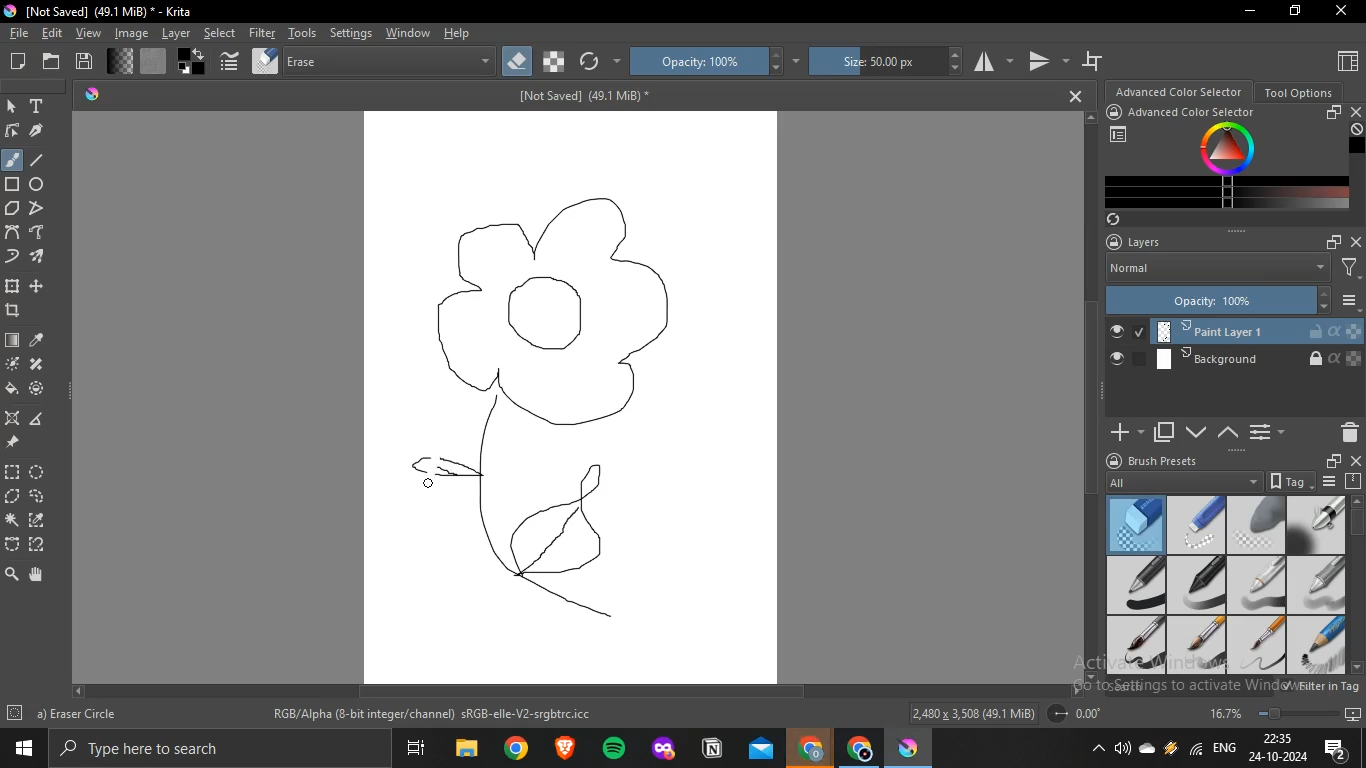 Image resolution: width=1366 pixels, height=768 pixels. I want to click on Options, so click(1351, 301).